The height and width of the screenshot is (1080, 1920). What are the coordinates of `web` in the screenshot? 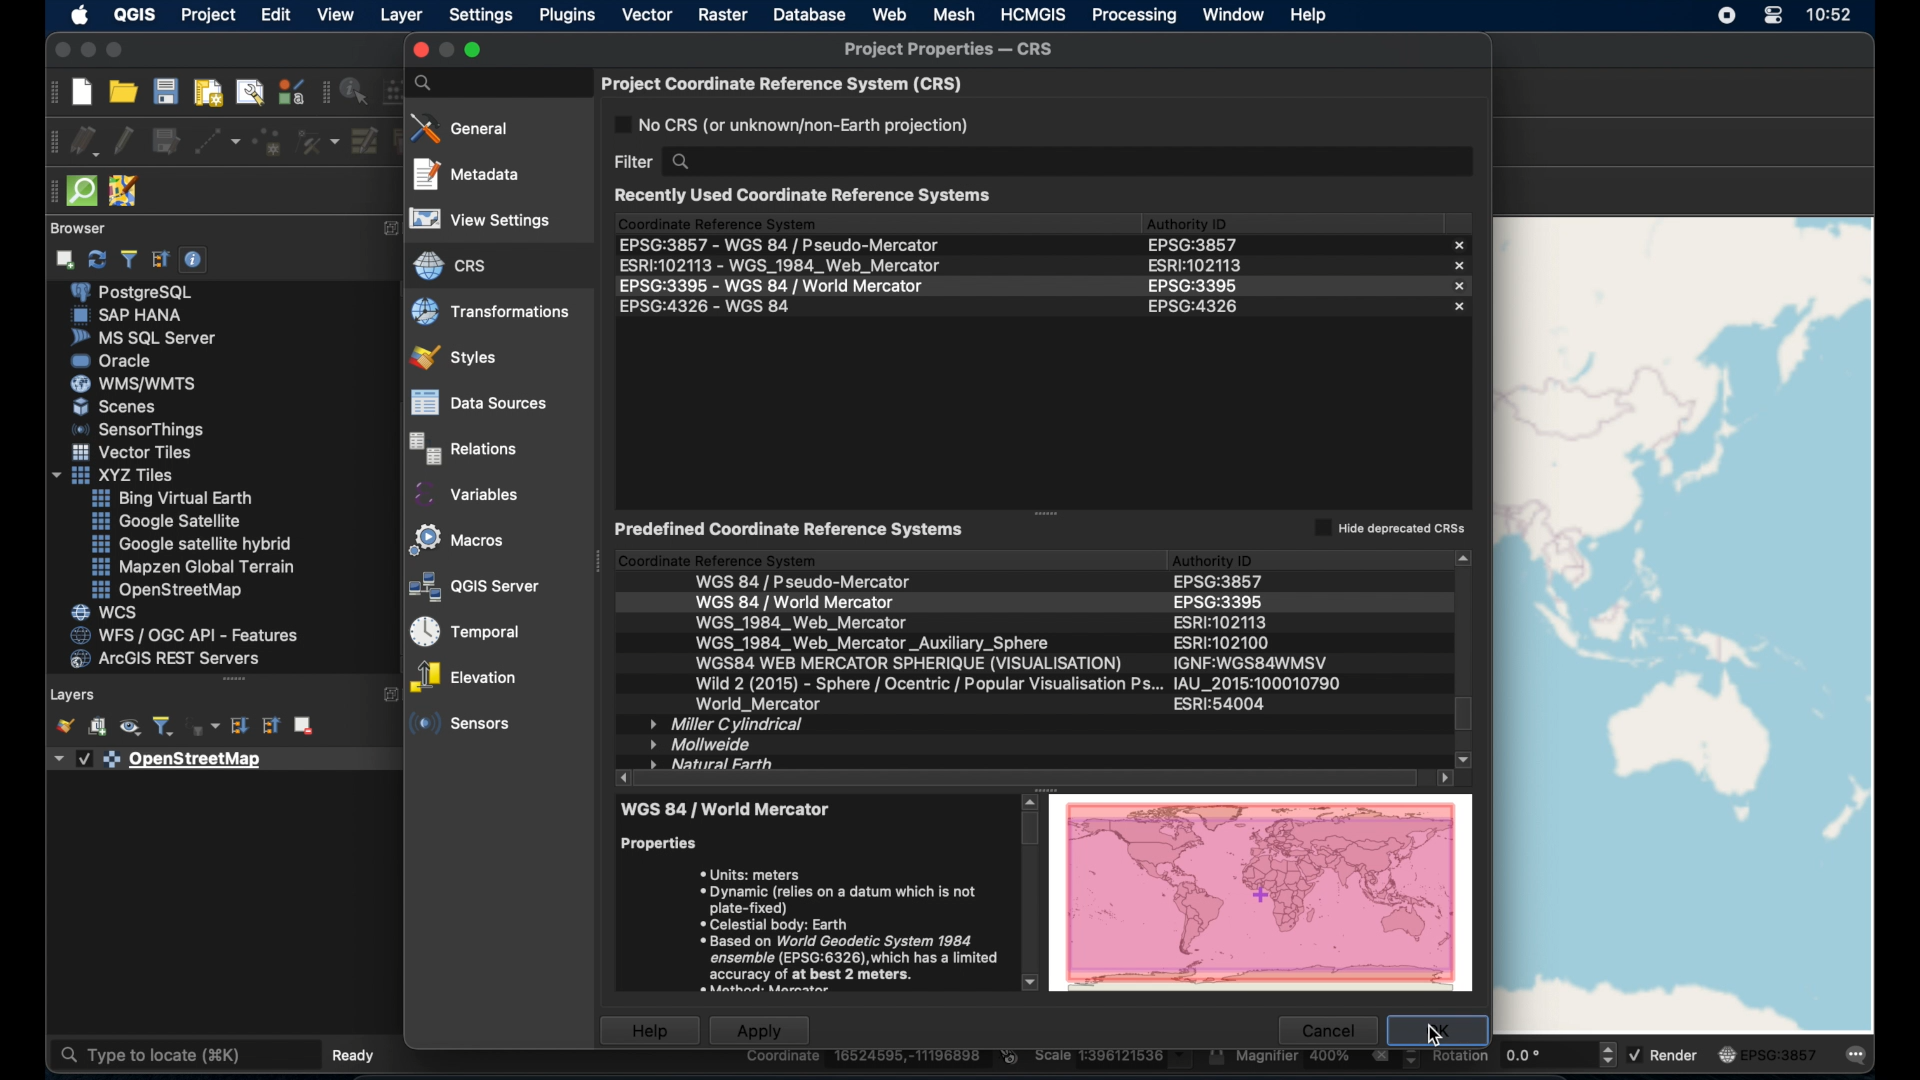 It's located at (892, 15).